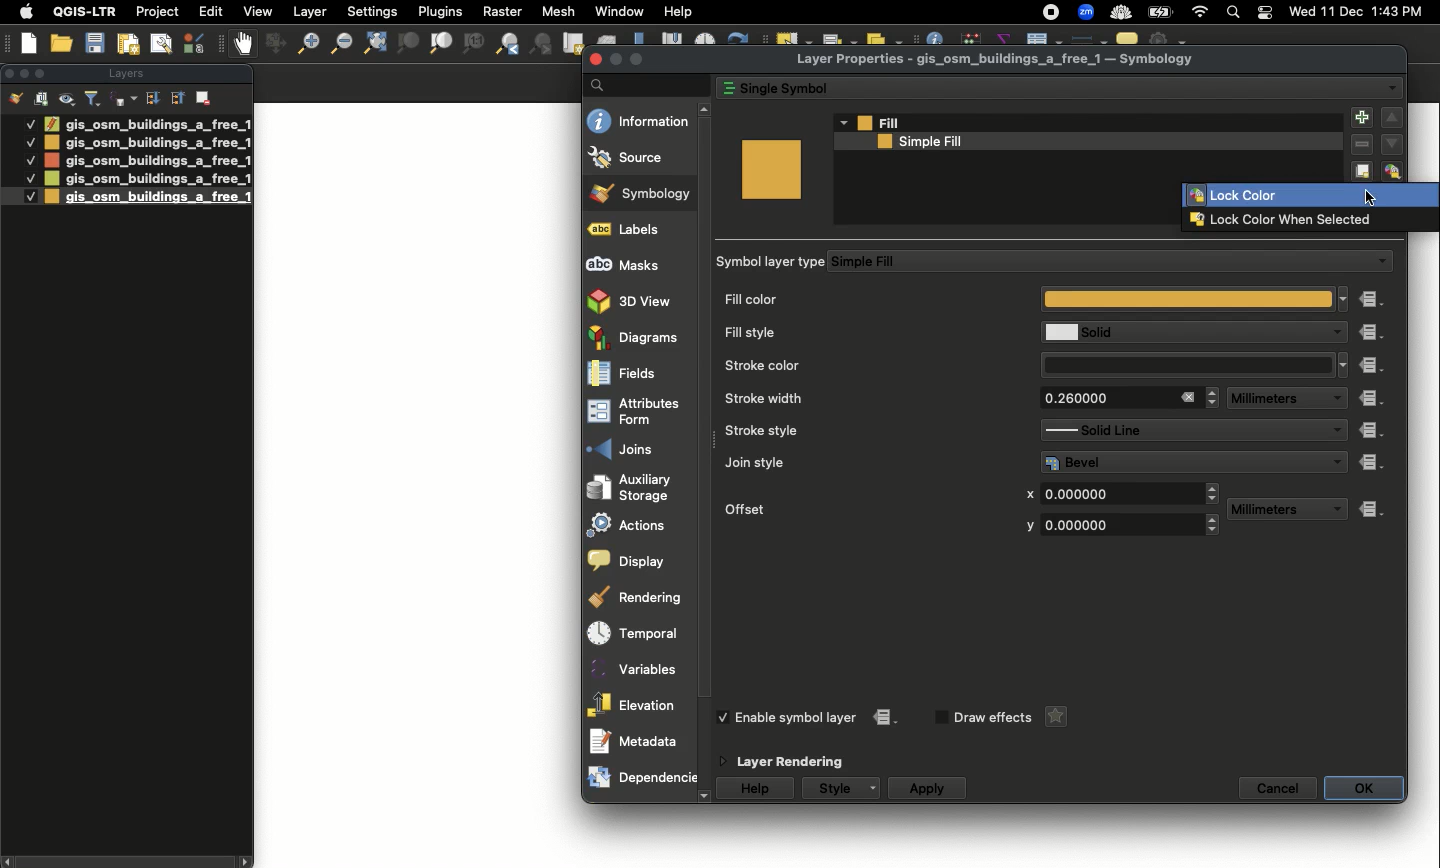  Describe the element at coordinates (1271, 510) in the screenshot. I see `Millimeters` at that location.